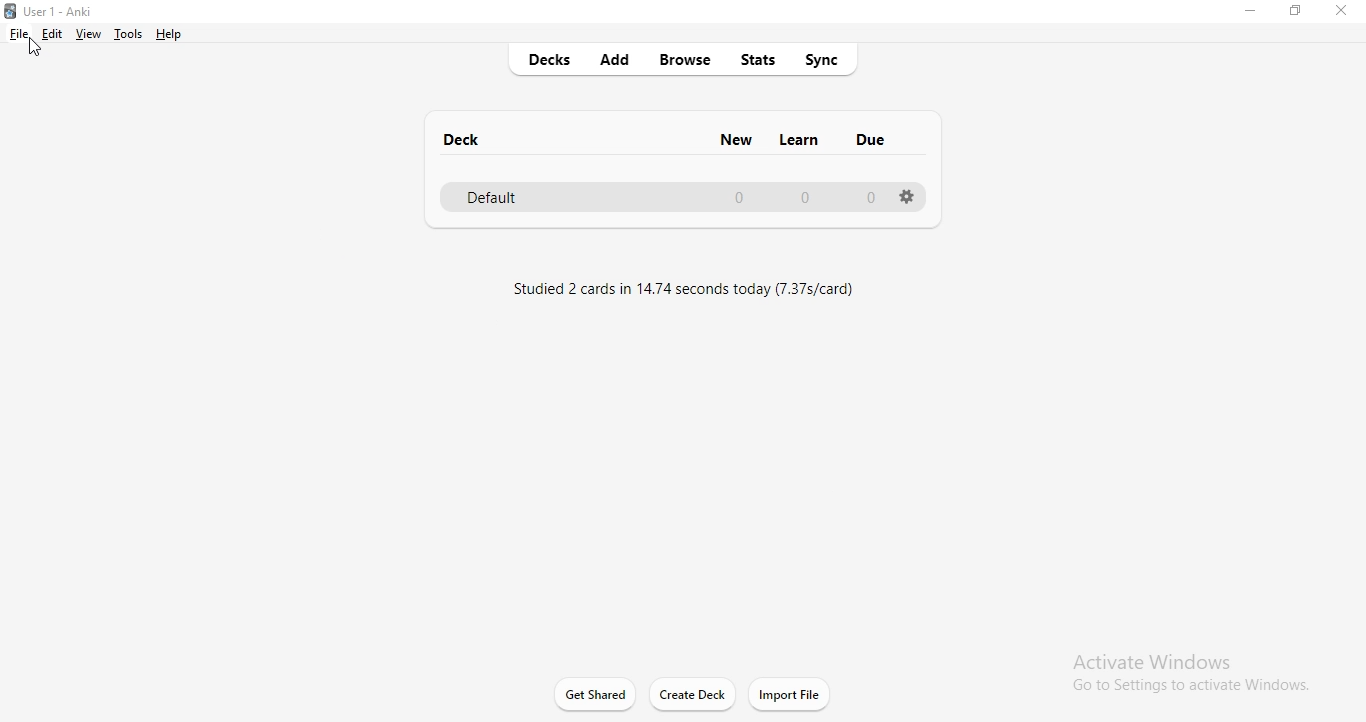 The image size is (1366, 722). I want to click on restore, so click(1298, 15).